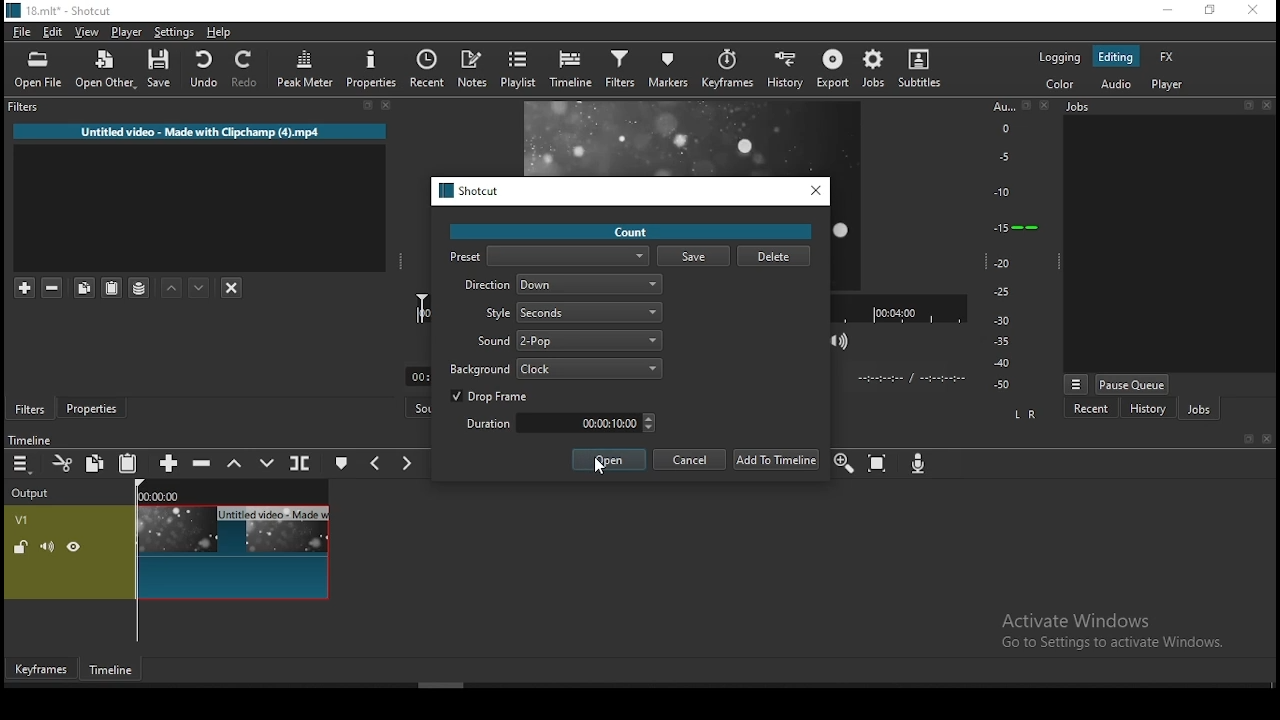 Image resolution: width=1280 pixels, height=720 pixels. Describe the element at coordinates (550, 369) in the screenshot. I see `background` at that location.